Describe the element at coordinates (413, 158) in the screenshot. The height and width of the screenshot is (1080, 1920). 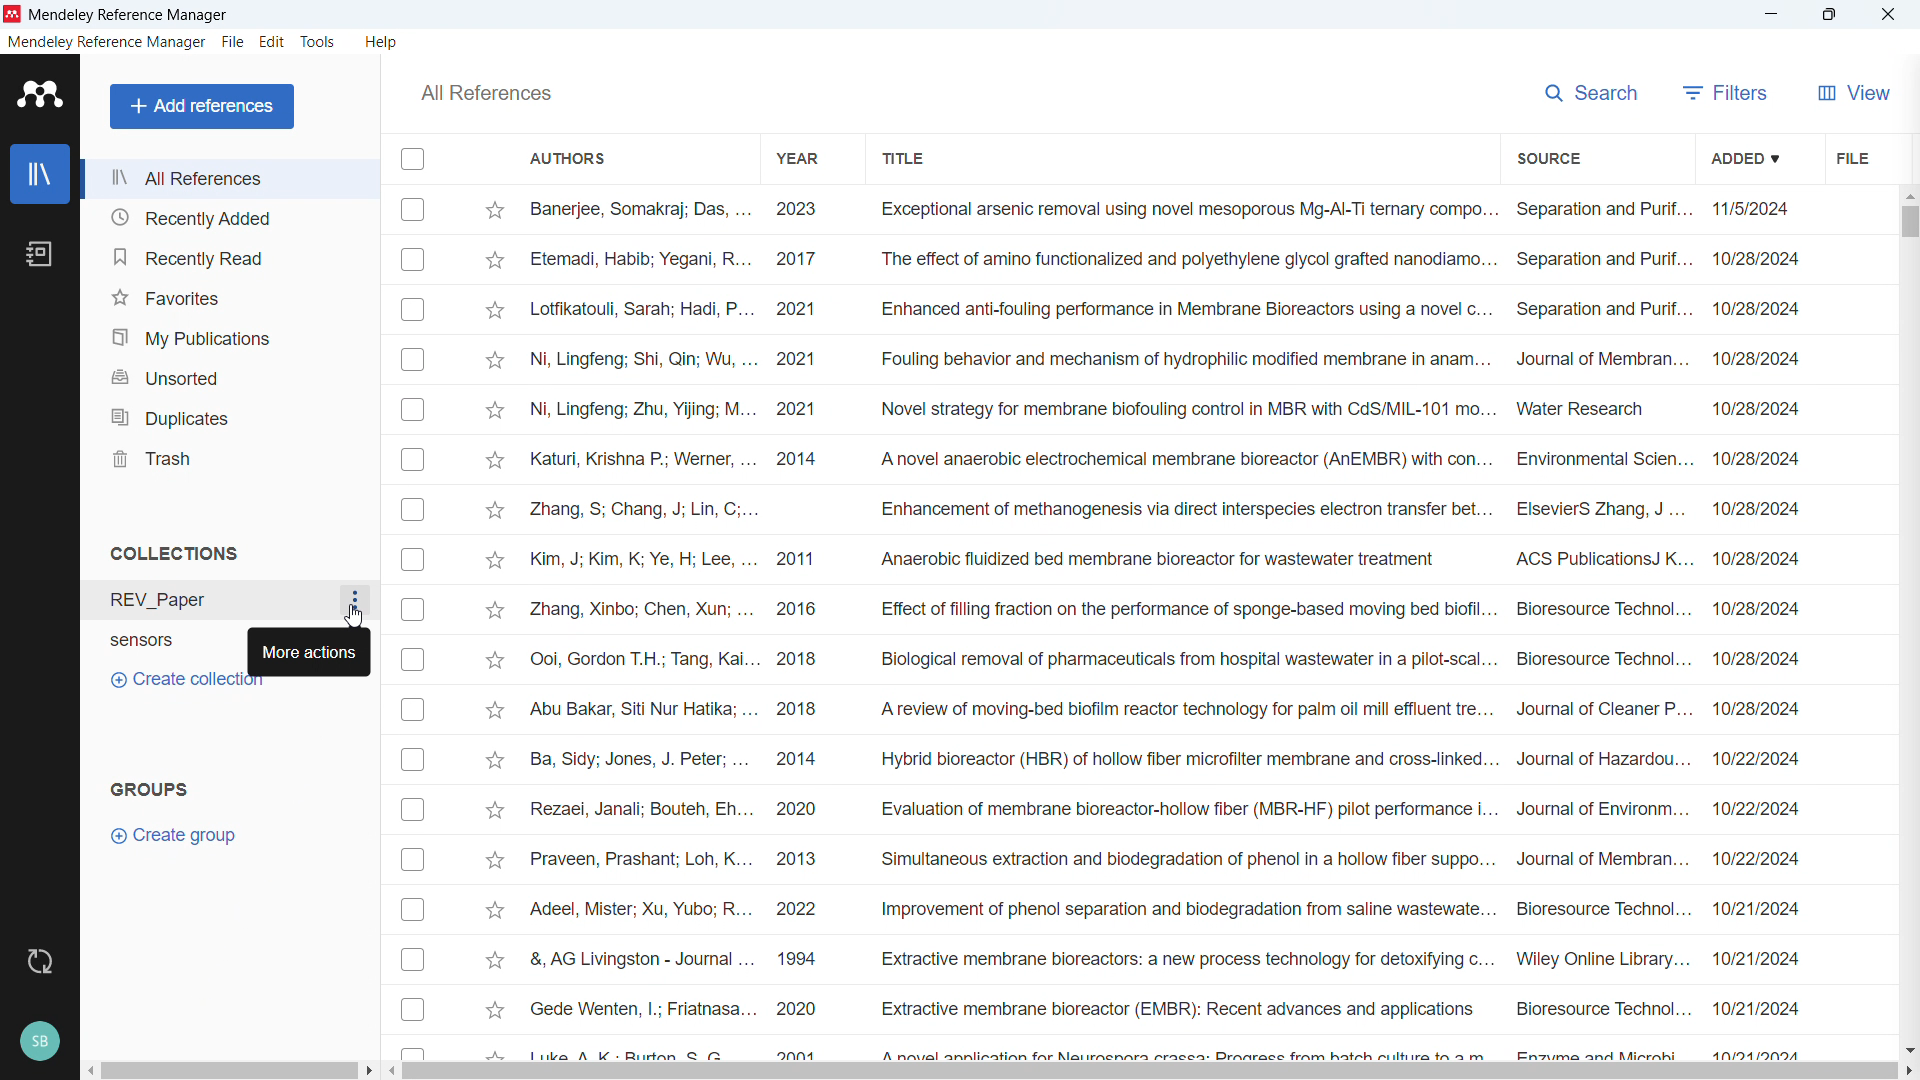
I see `Select all publications` at that location.